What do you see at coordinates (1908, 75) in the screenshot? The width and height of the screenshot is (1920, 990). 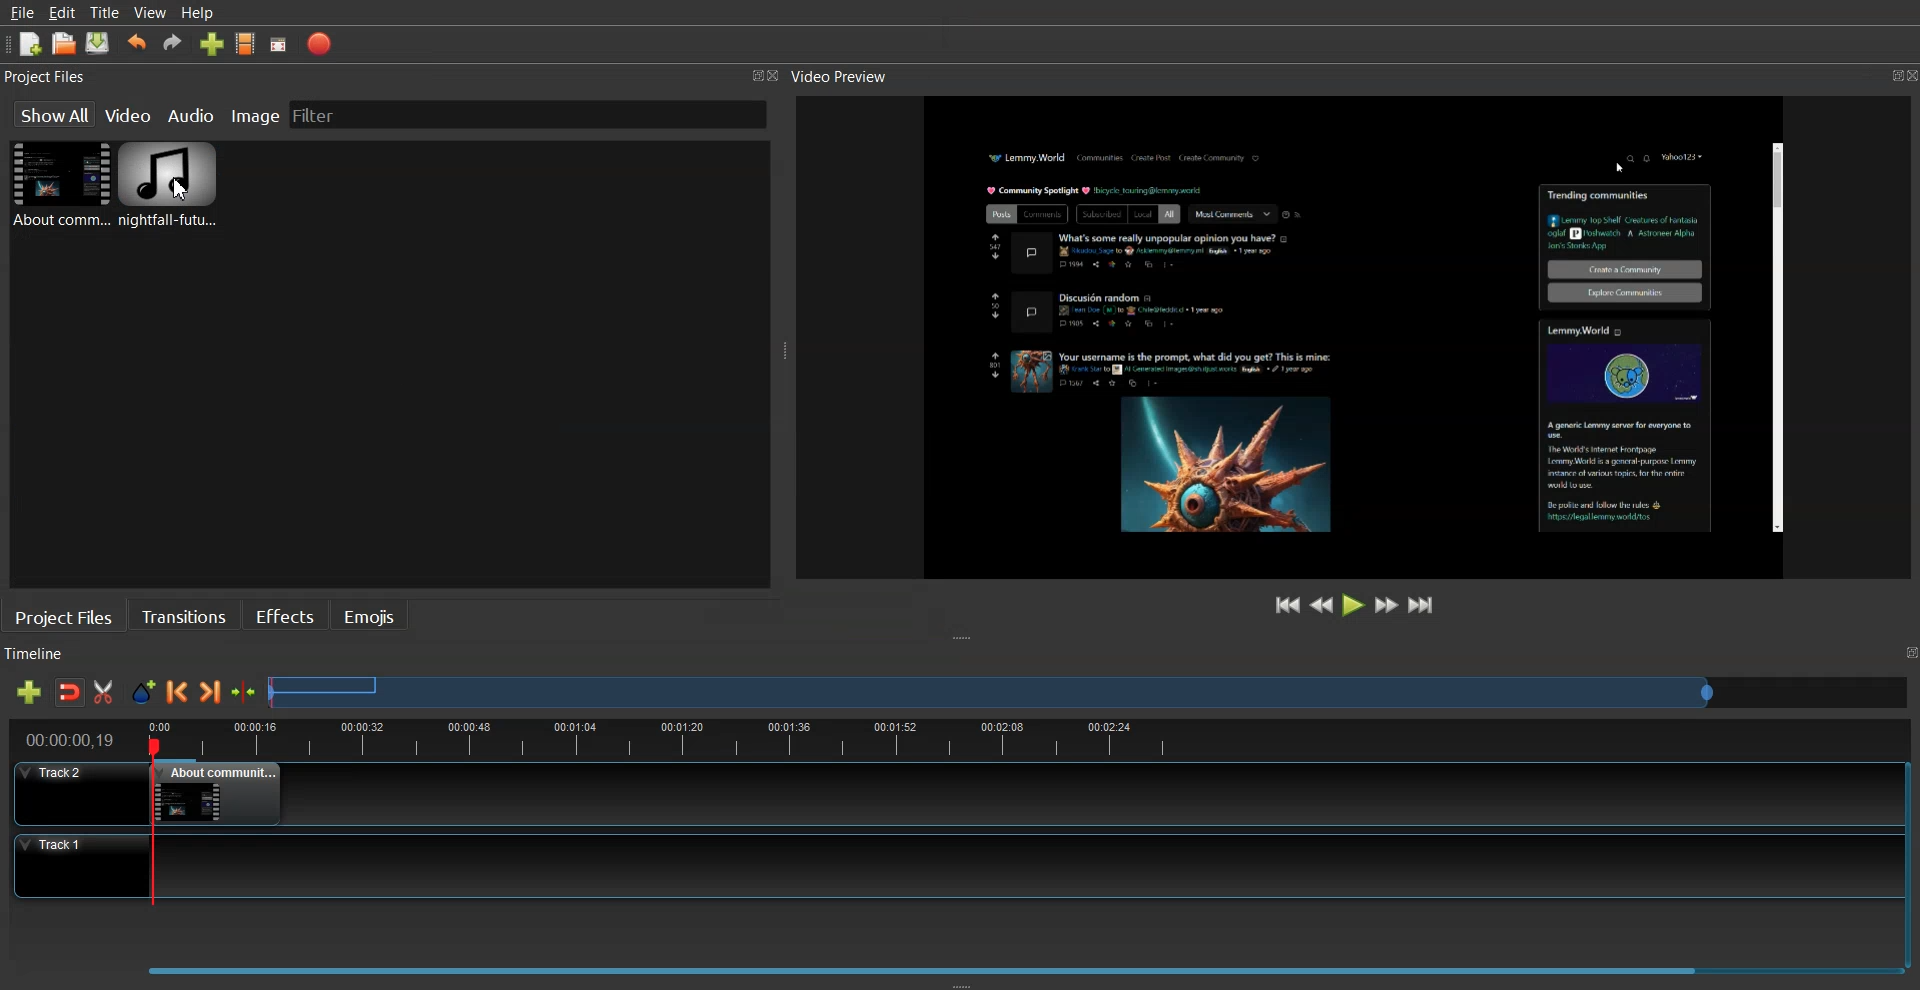 I see `Close` at bounding box center [1908, 75].